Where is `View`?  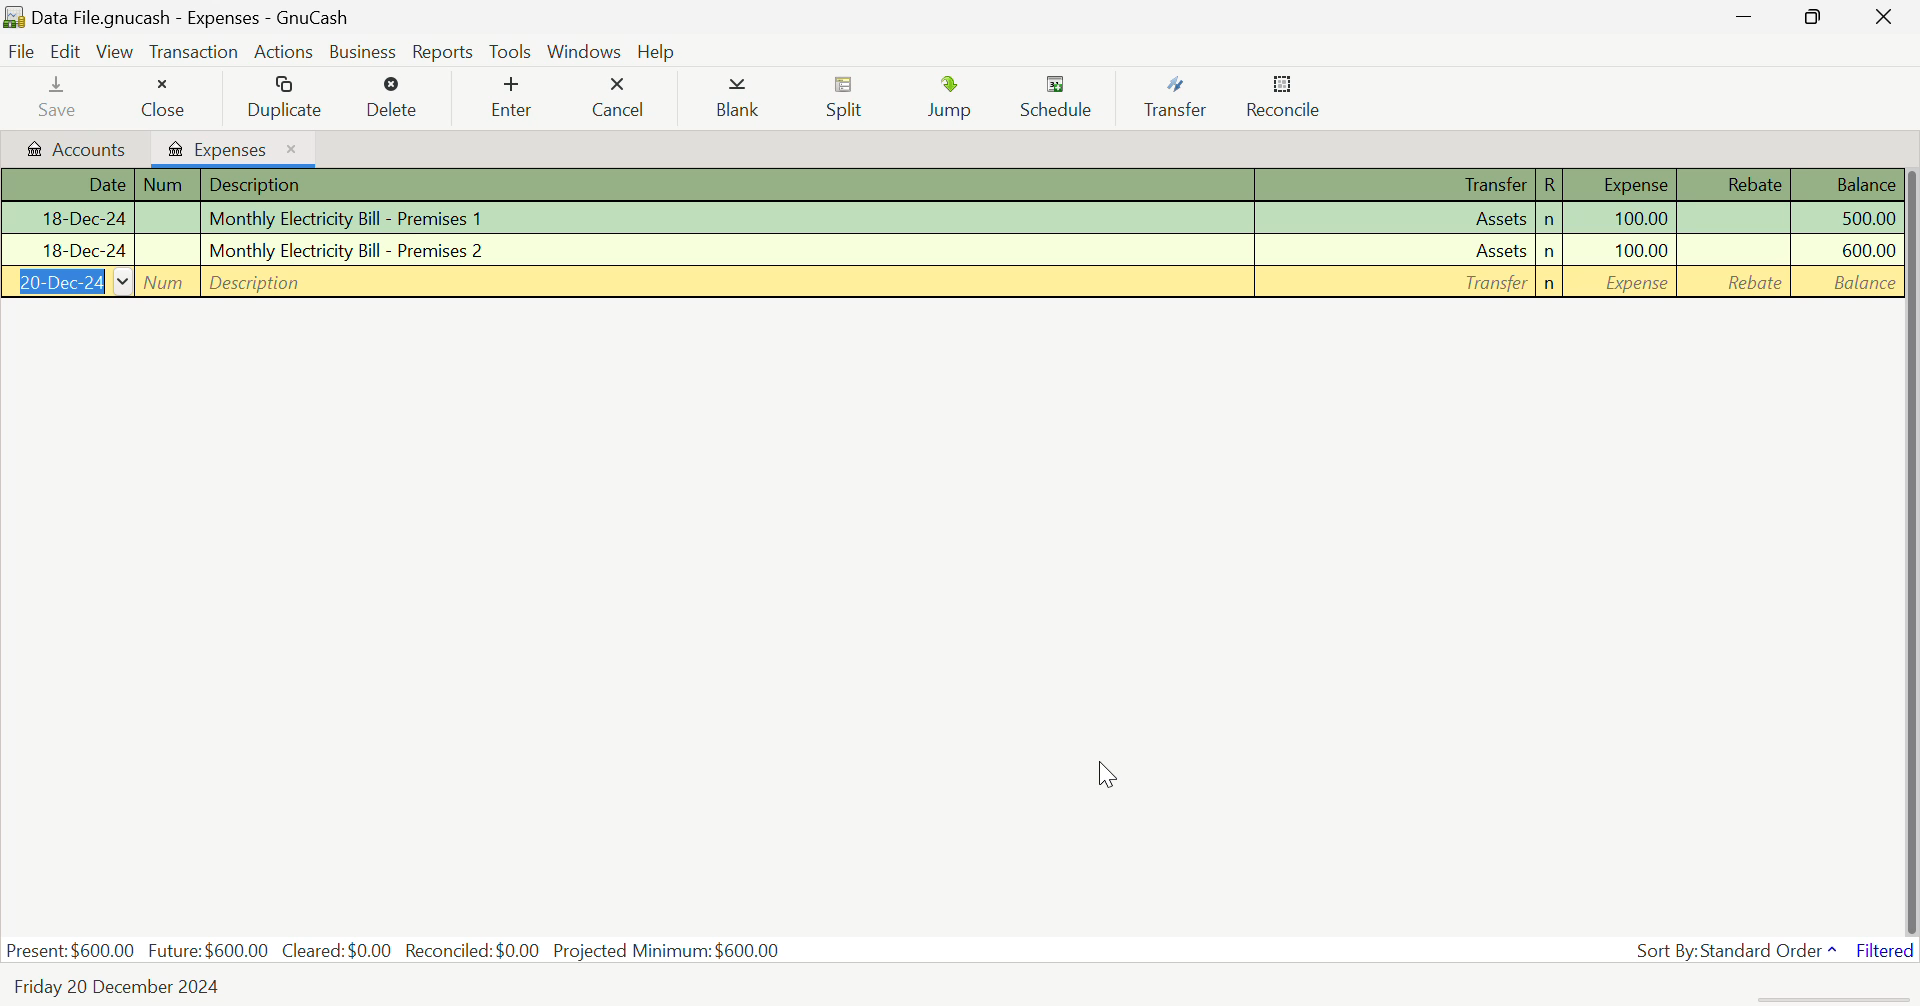
View is located at coordinates (115, 53).